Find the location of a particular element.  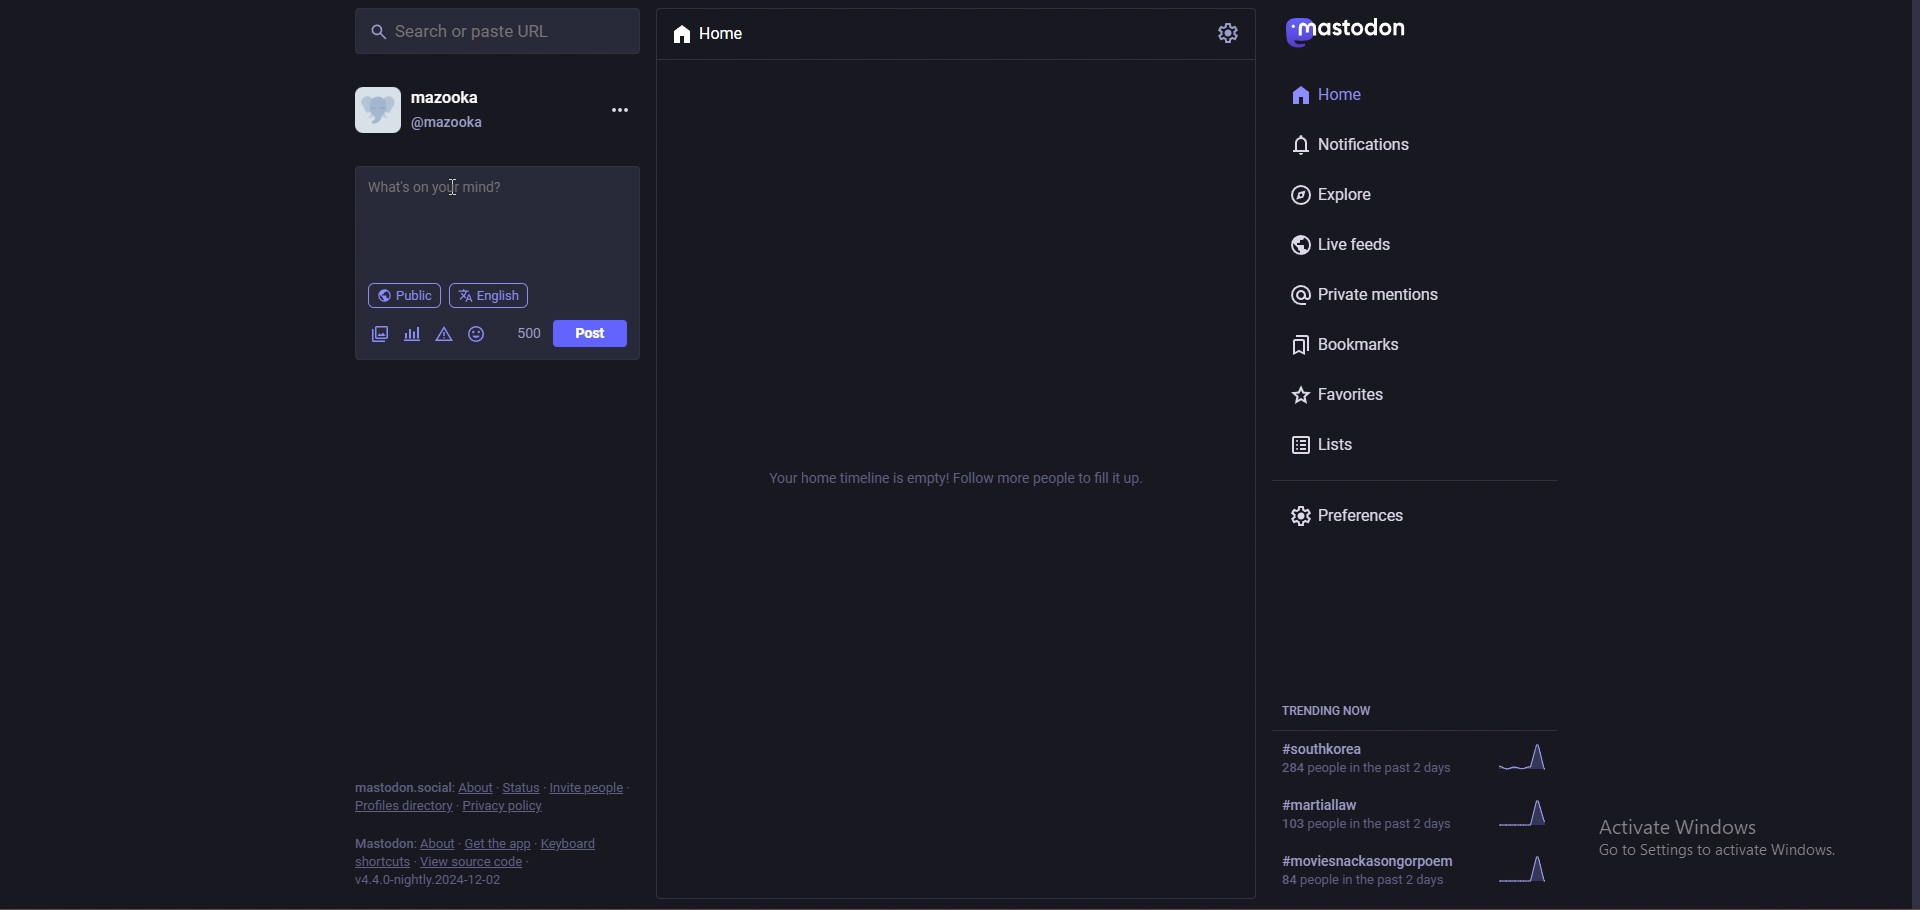

trending is located at coordinates (1415, 816).